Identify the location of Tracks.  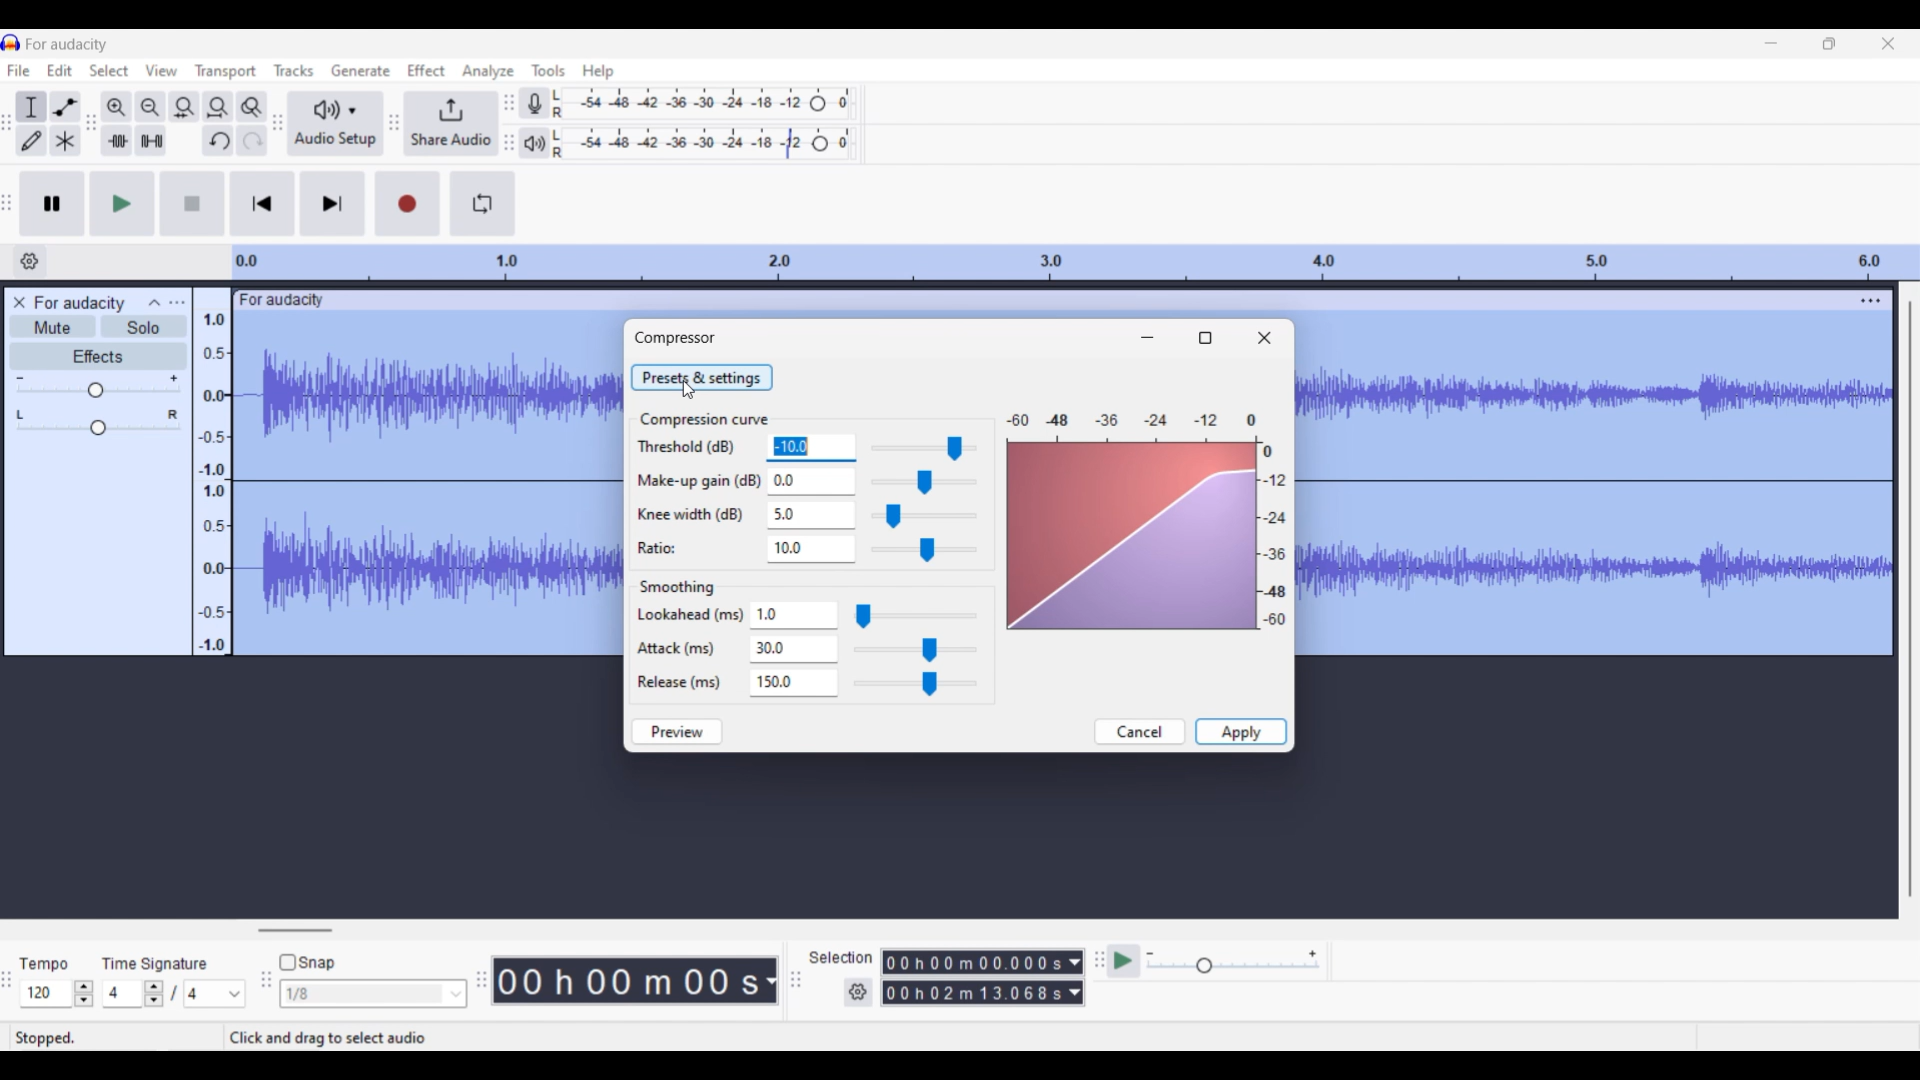
(293, 70).